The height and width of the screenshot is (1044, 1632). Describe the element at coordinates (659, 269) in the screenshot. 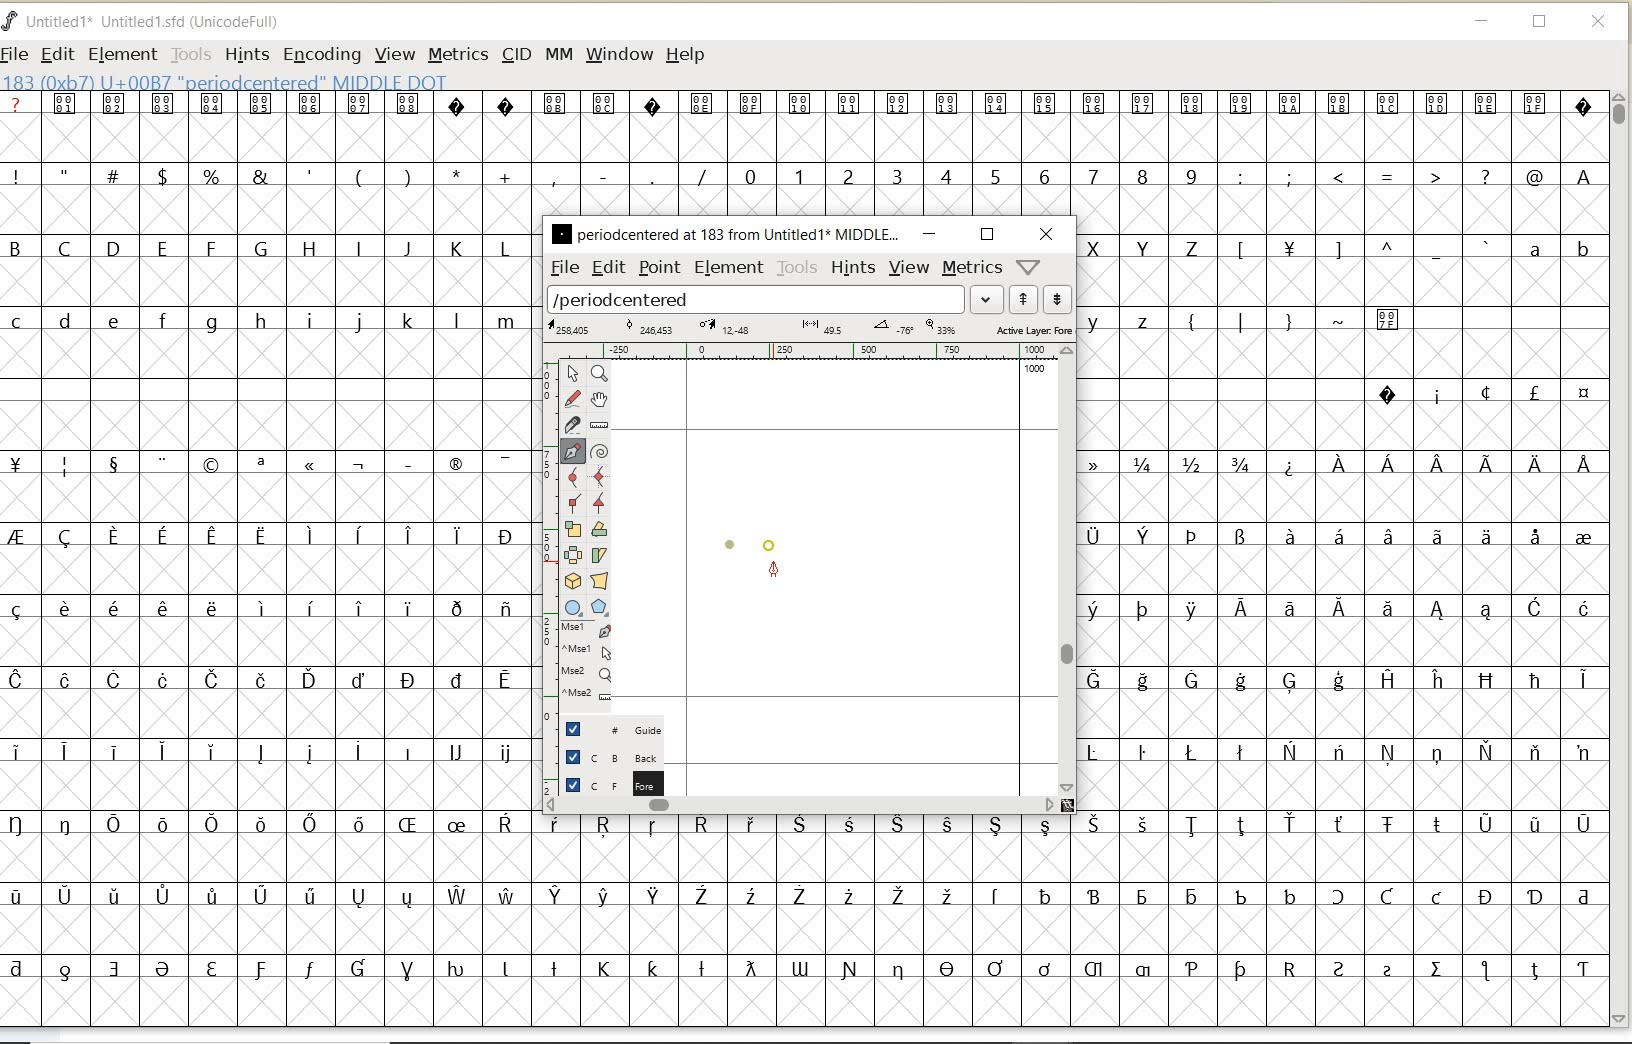

I see `point` at that location.